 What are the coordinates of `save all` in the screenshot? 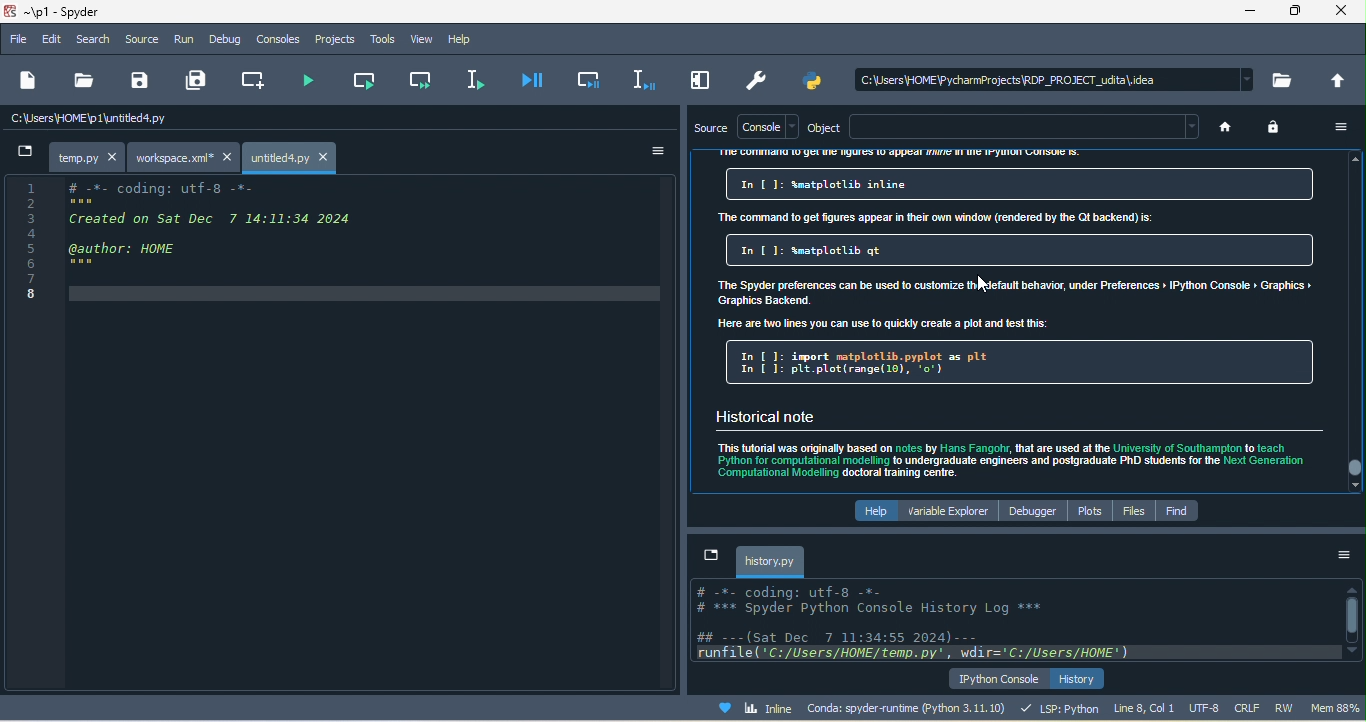 It's located at (192, 81).